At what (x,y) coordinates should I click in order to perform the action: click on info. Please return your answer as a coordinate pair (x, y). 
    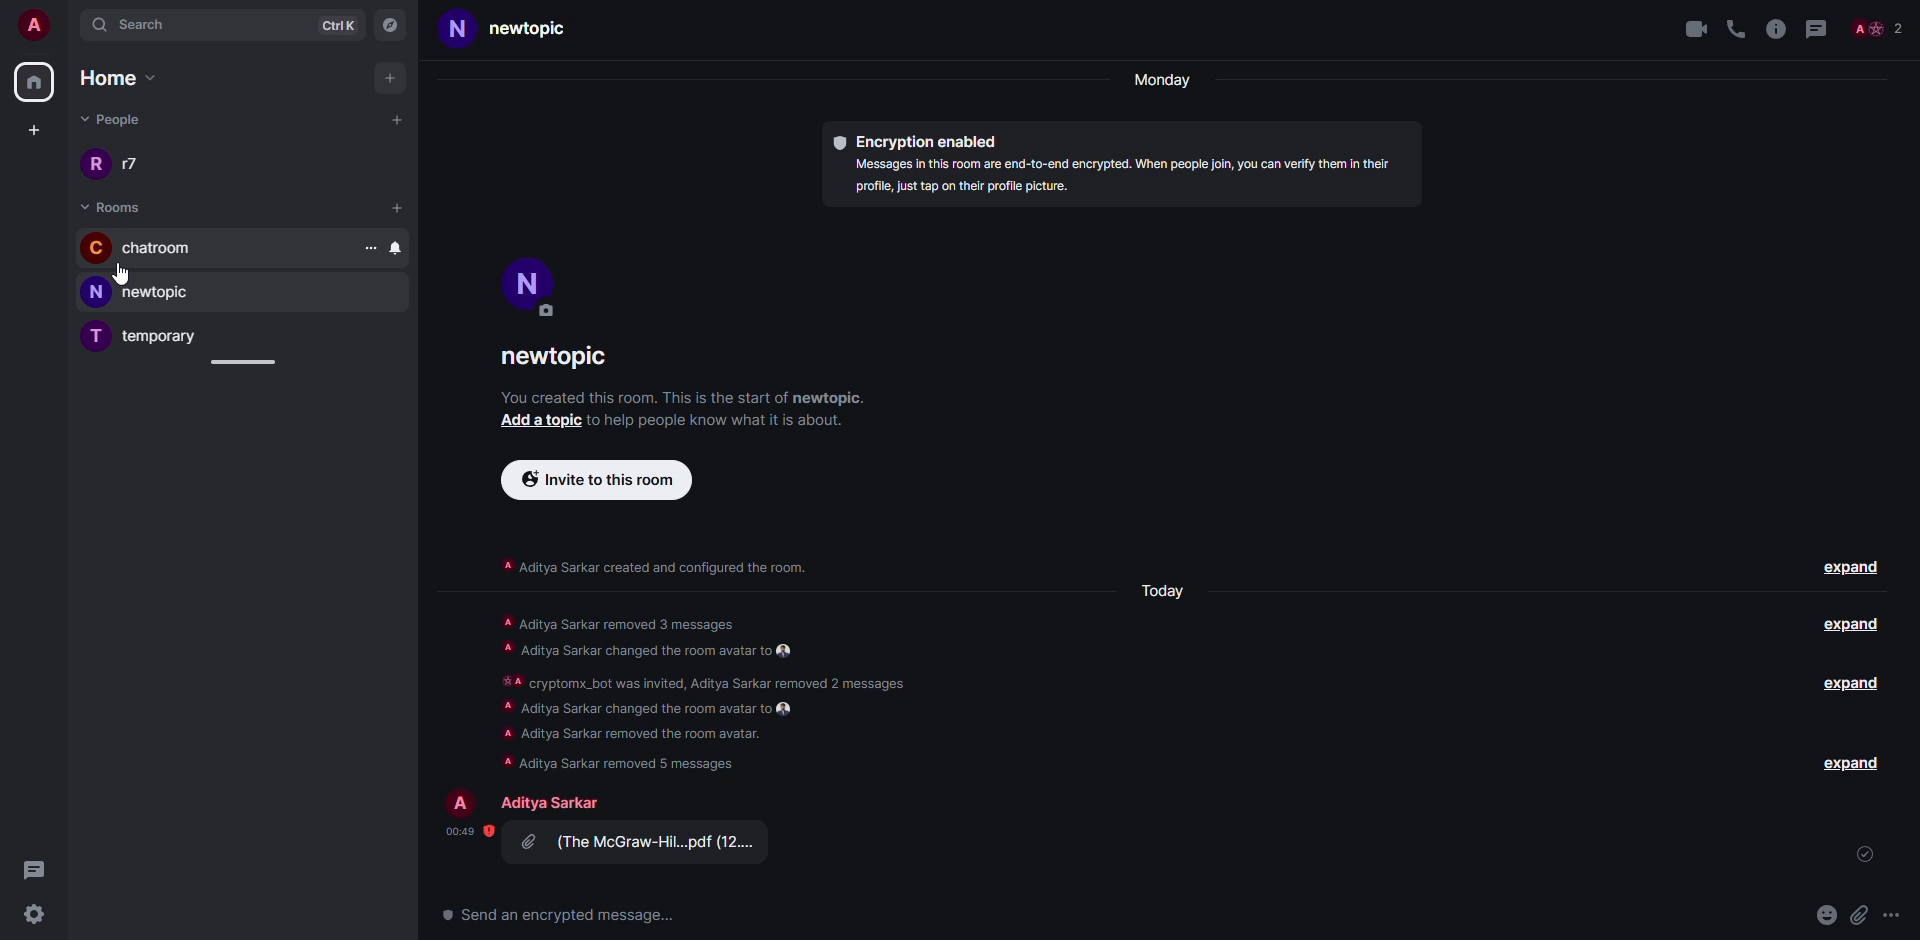
    Looking at the image, I should click on (1776, 28).